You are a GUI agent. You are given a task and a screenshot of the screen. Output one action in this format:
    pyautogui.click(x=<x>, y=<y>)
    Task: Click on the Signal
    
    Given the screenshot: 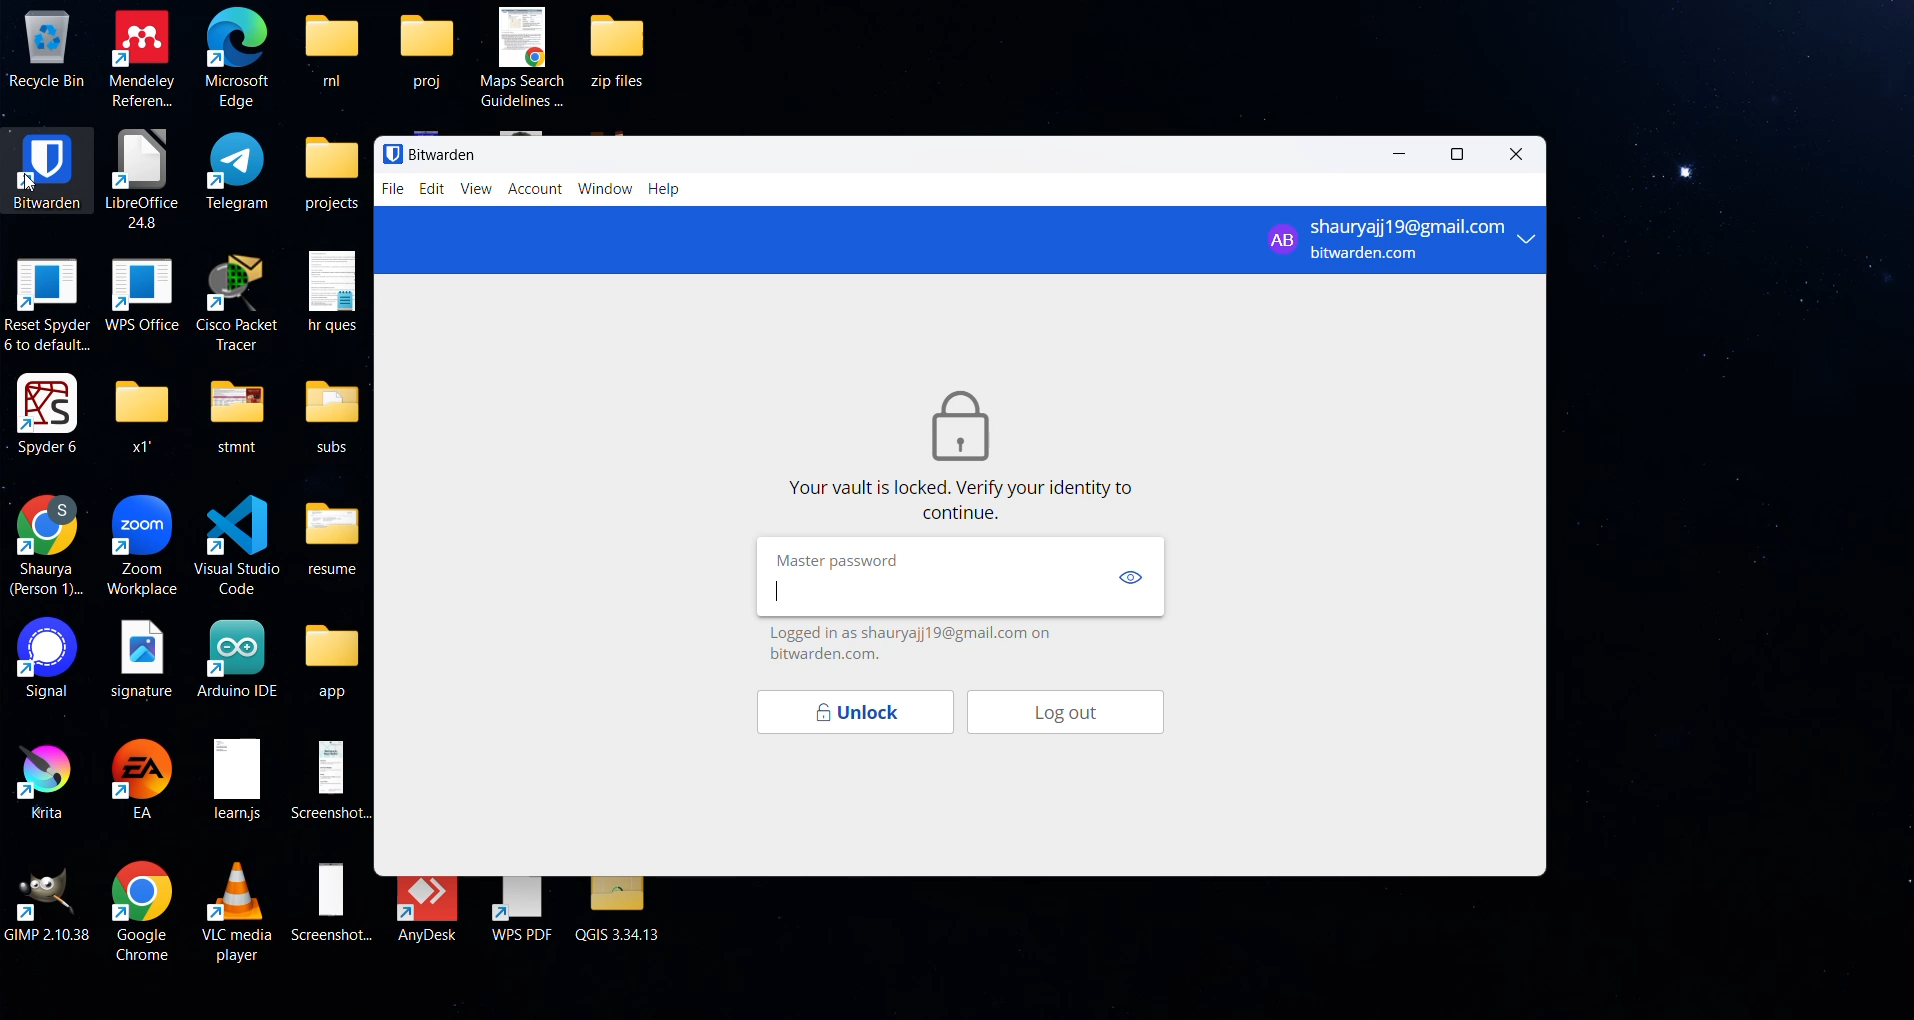 What is the action you would take?
    pyautogui.click(x=40, y=659)
    